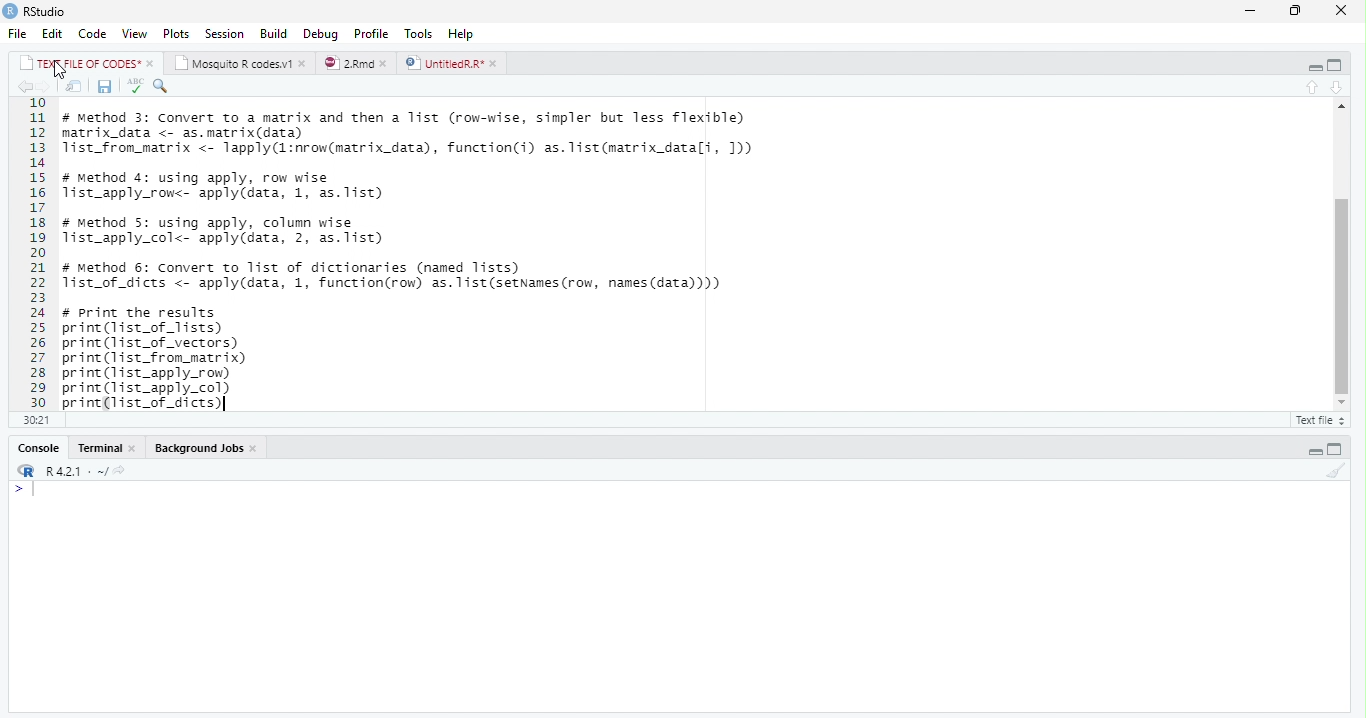 This screenshot has height=718, width=1366. What do you see at coordinates (425, 254) in the screenshot?
I see `# Method 3: Convert to a matrix and then a list (row-wise, simpler but less flexible)matrix_data <- as.matrix(data)1ist_from matrix <- lapply(1:nrow(matrix_data), function(i) as.list(matrix_datali, 1))# method 4: using apply, row wise1i5t_apply_row<- apply(data, 1, as.list)# method 5: using apply, column wise1ist_apply_col<- apply(data, 2, as.list)# method 6: Convert to 1ist of dictionaries (named 1ists)1ist_of dicts <- apply(data, 1, function(row) as.1ist(setNames(row, names(data))))# print the resultsprint (1ist_of_1ists)print (11st_of vectors)print (11st_fron_matrix)print (115t_apply_row)print (115t_apply_col)orint(1ist_of_dicts)|` at bounding box center [425, 254].